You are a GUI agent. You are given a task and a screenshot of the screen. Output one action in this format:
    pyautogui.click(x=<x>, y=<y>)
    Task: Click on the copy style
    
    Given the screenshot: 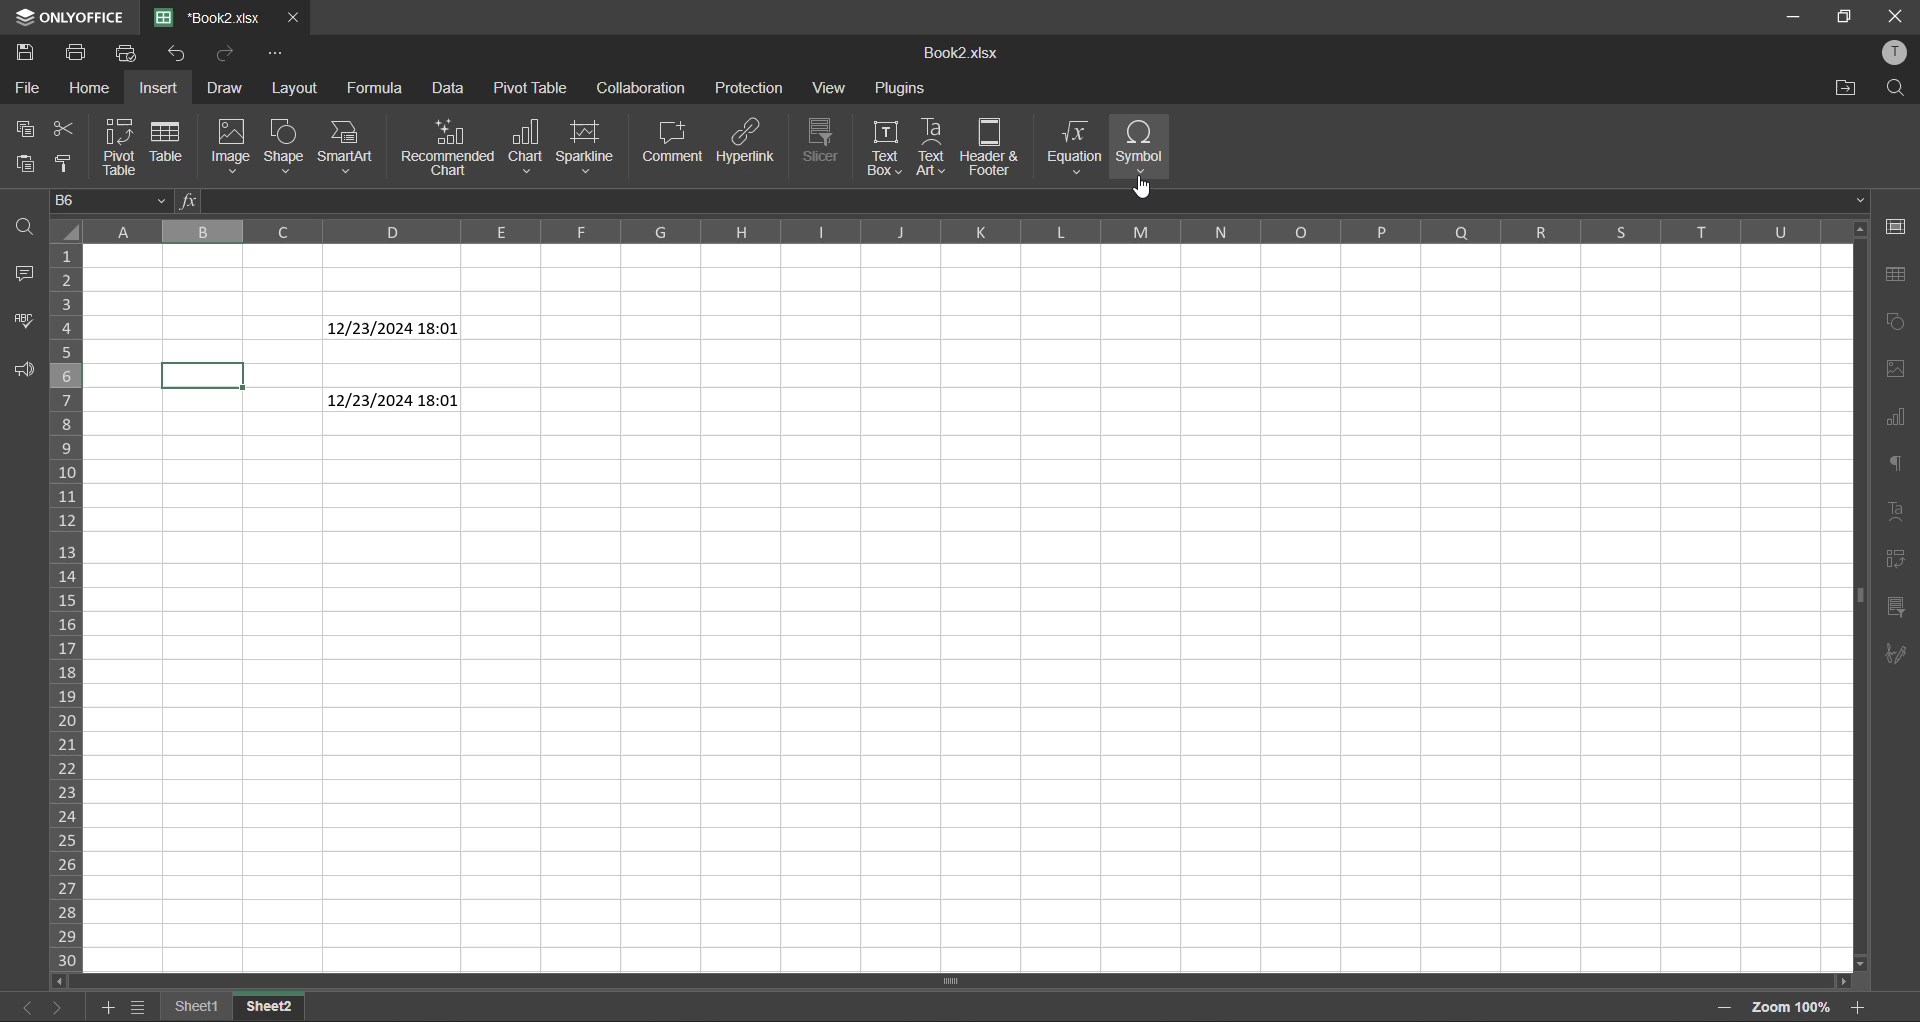 What is the action you would take?
    pyautogui.click(x=65, y=164)
    